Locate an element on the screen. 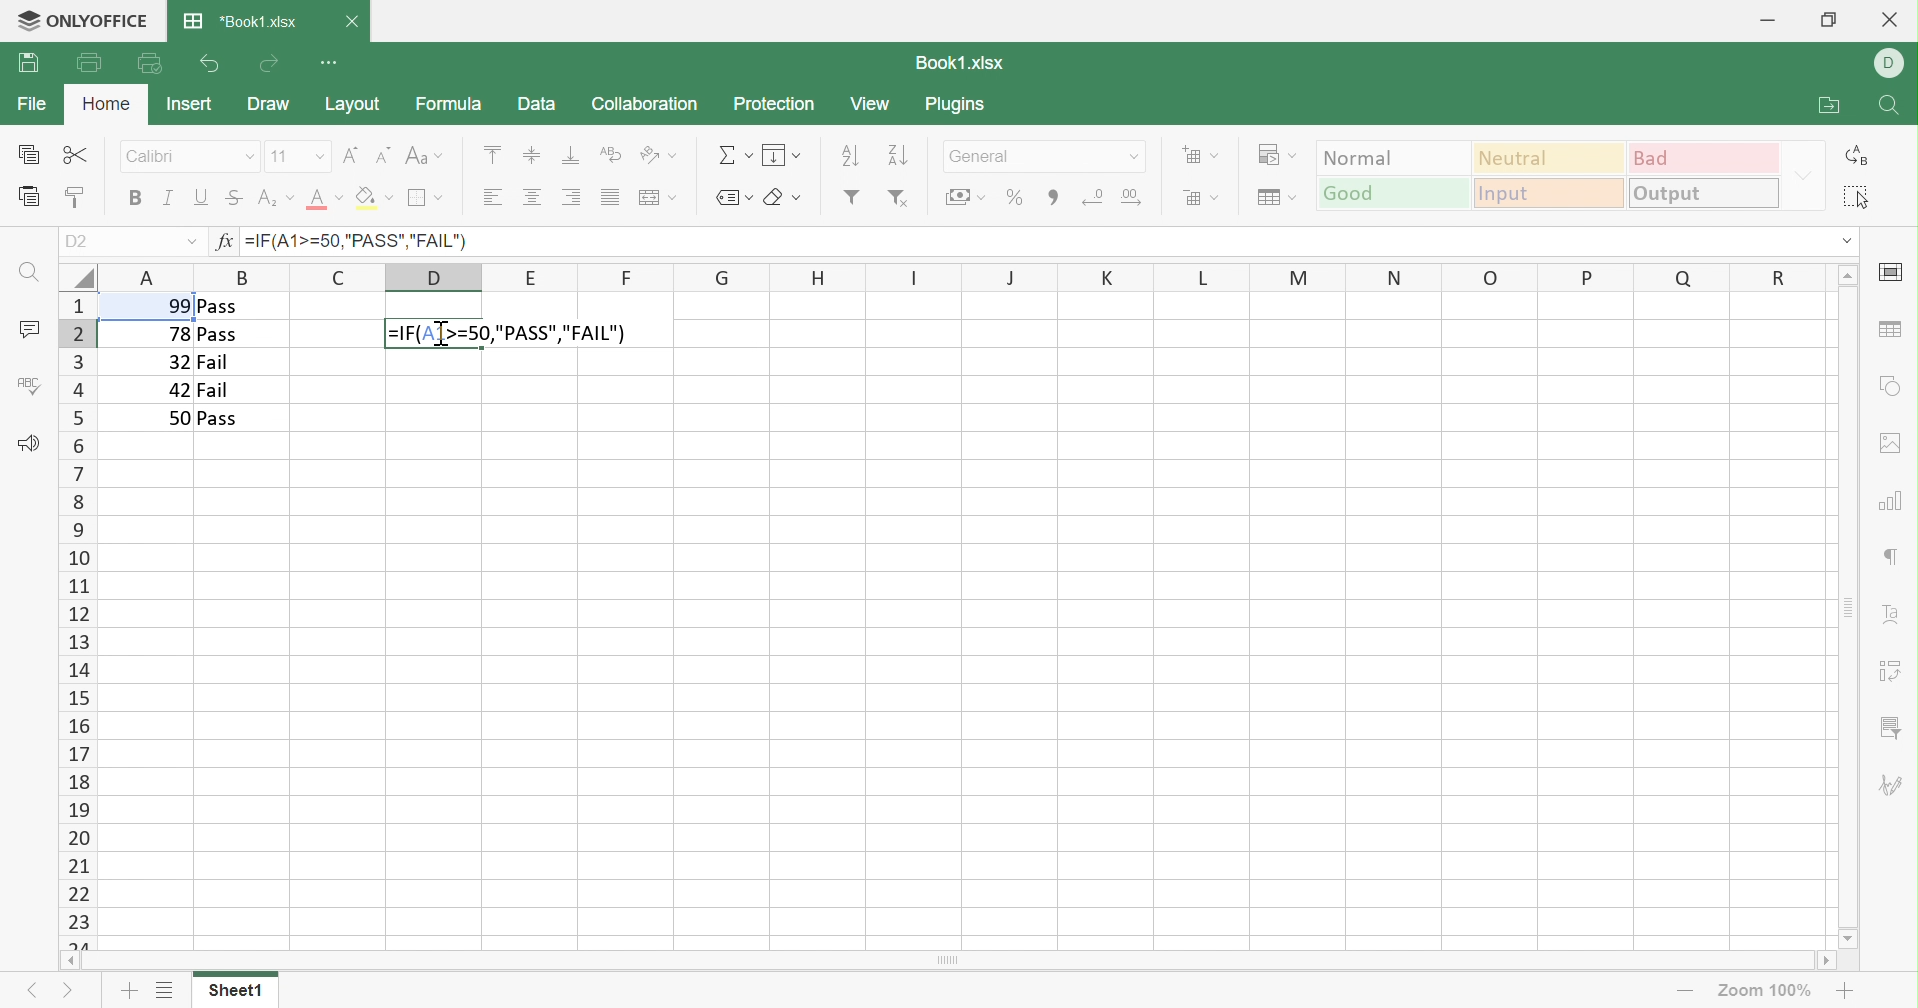  Go to file location is located at coordinates (1832, 106).